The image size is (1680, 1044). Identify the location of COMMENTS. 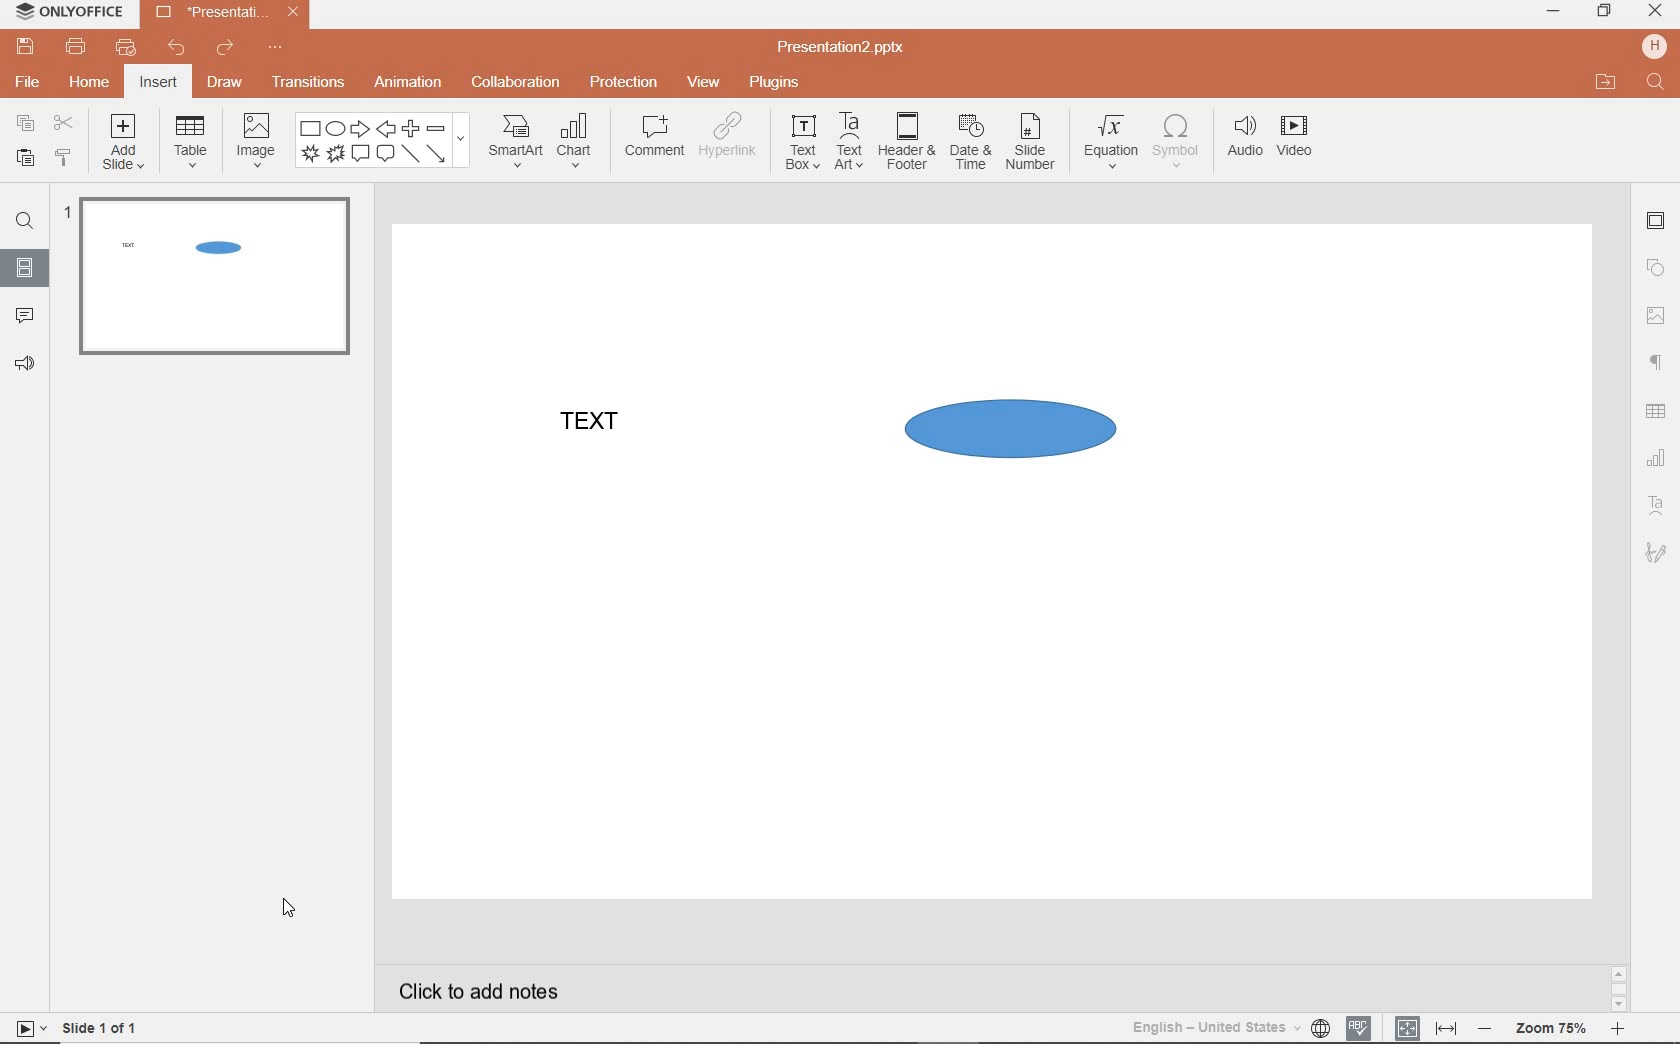
(23, 311).